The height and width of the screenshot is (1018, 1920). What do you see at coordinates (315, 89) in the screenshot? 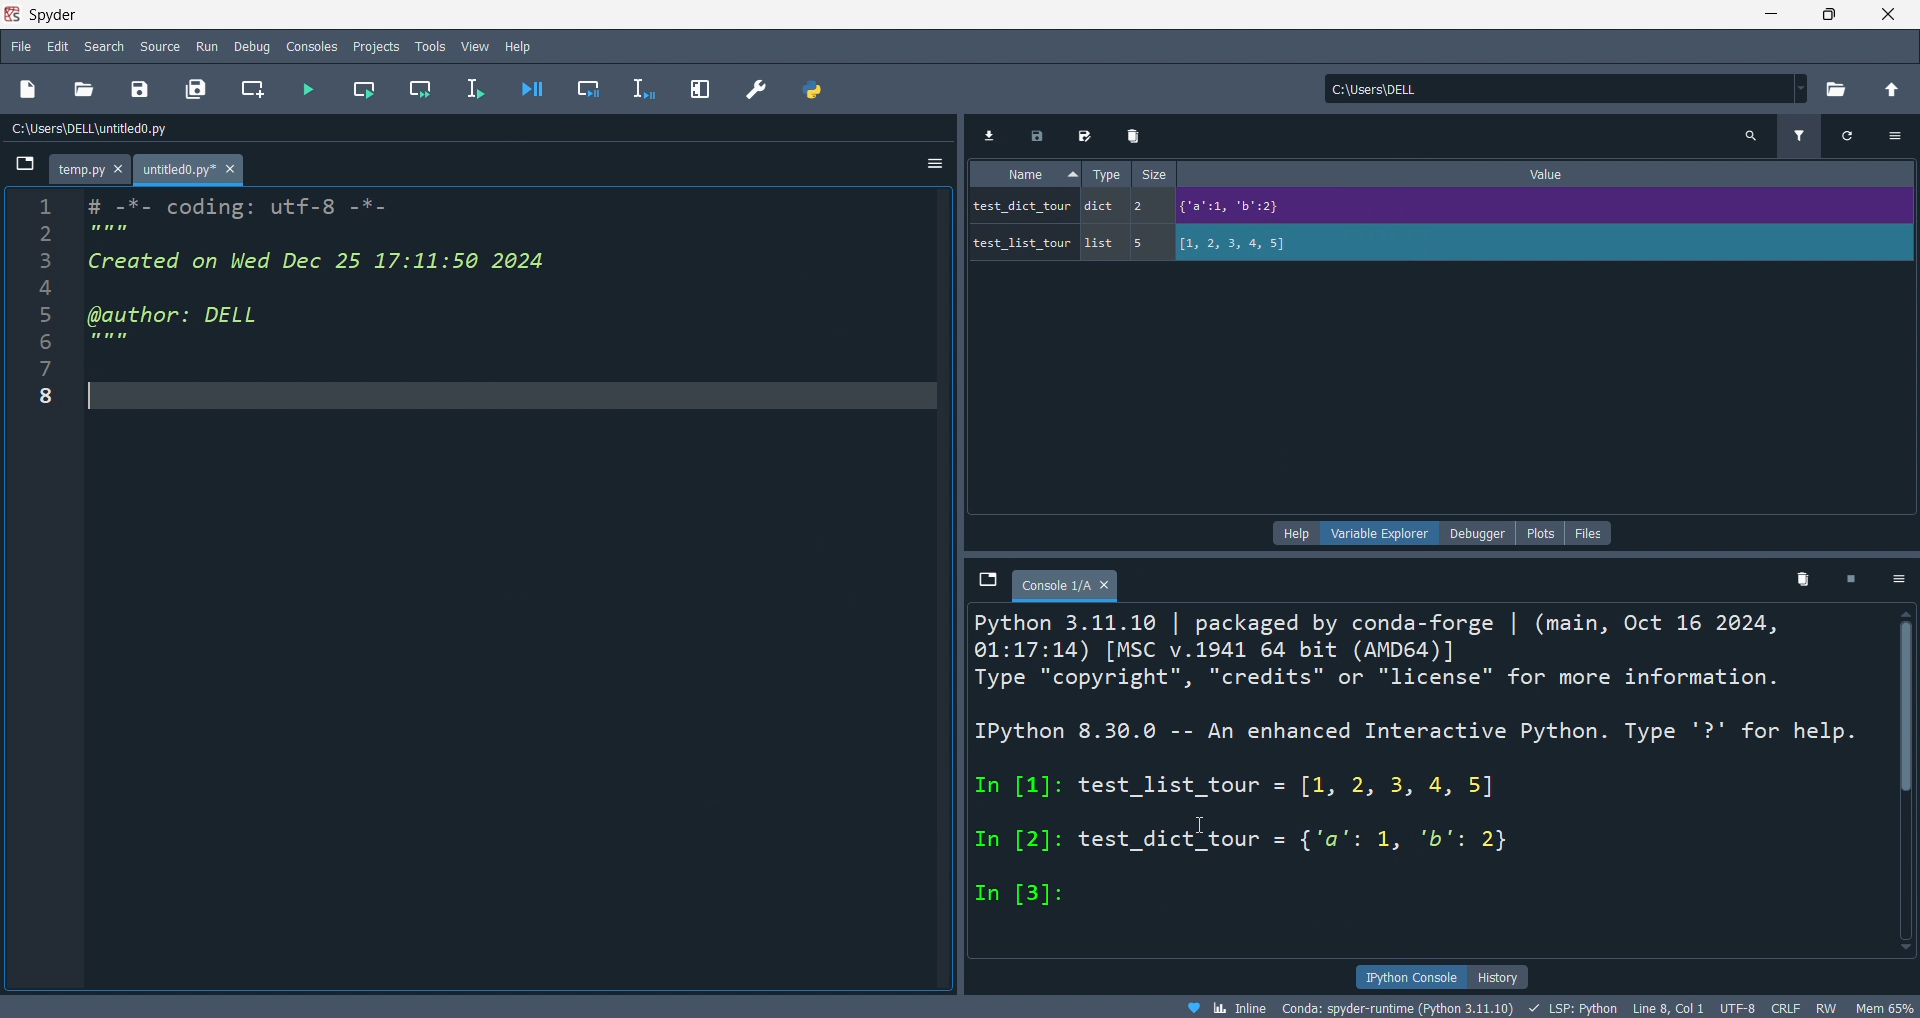
I see `run file` at bounding box center [315, 89].